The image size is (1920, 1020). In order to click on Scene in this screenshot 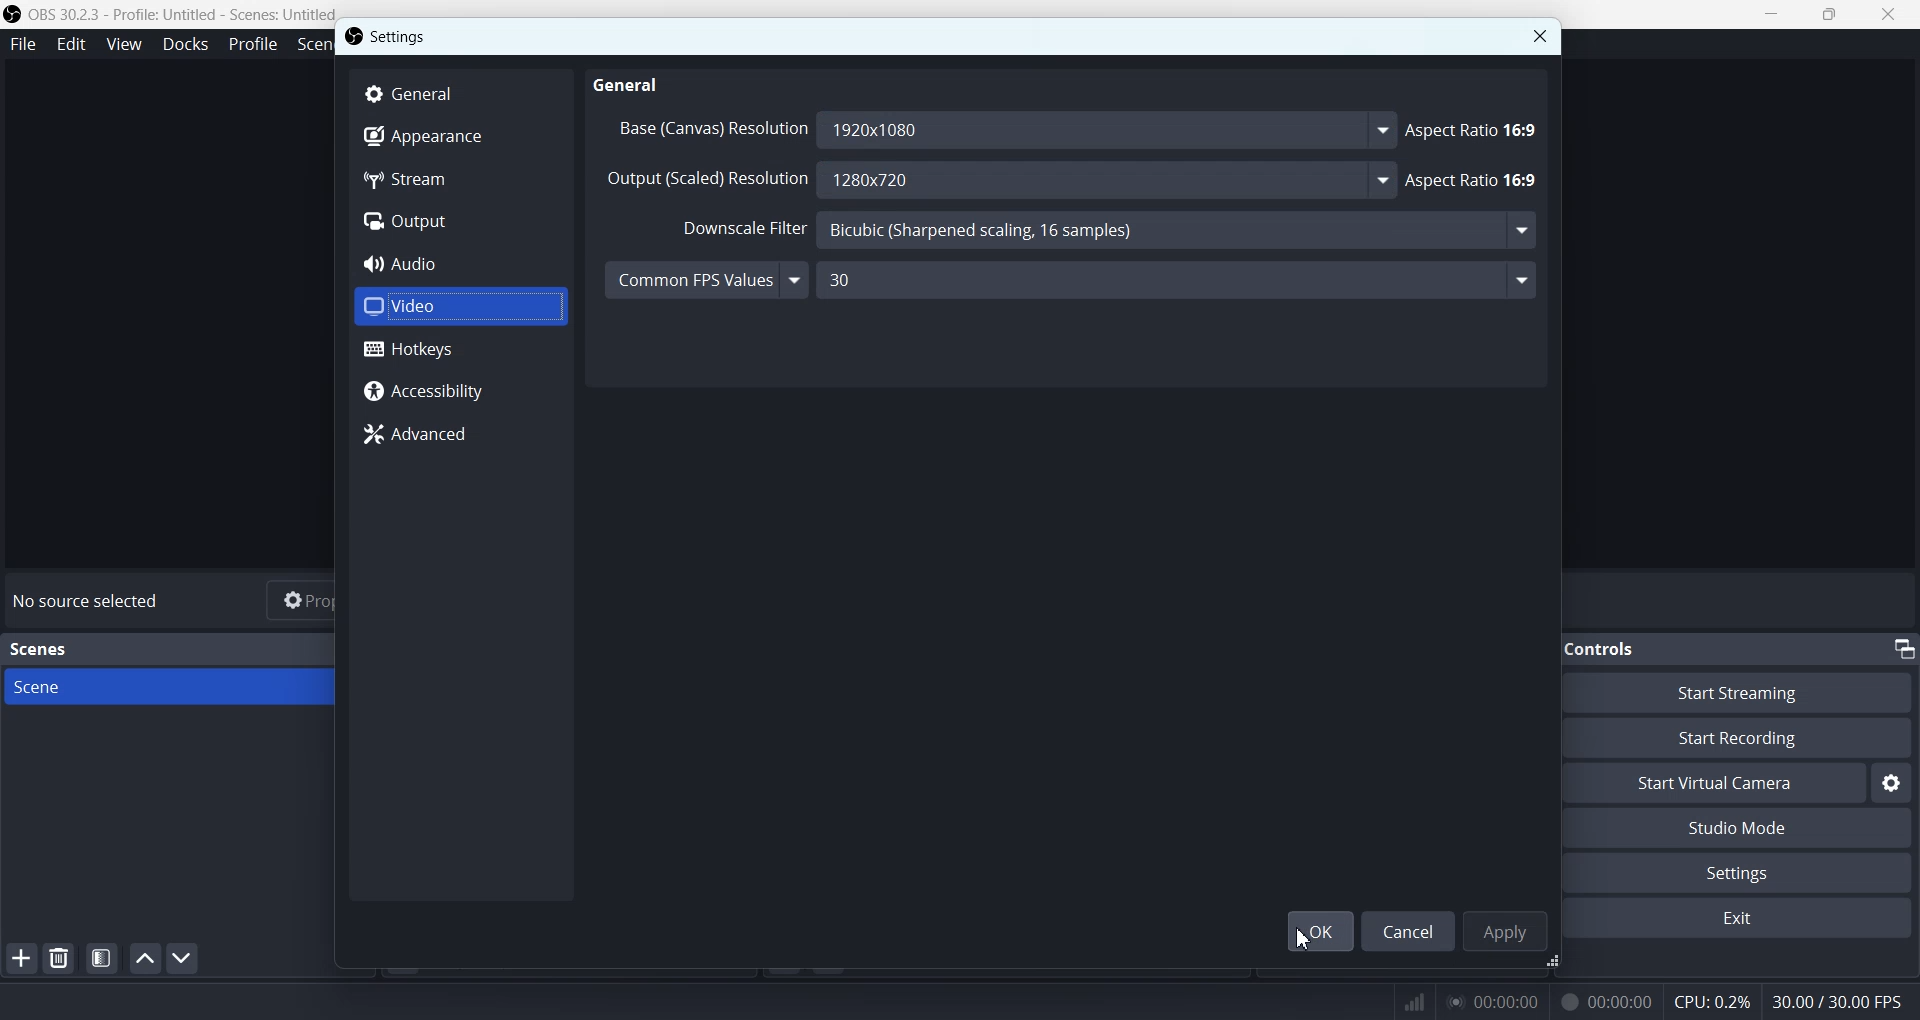, I will do `click(168, 687)`.